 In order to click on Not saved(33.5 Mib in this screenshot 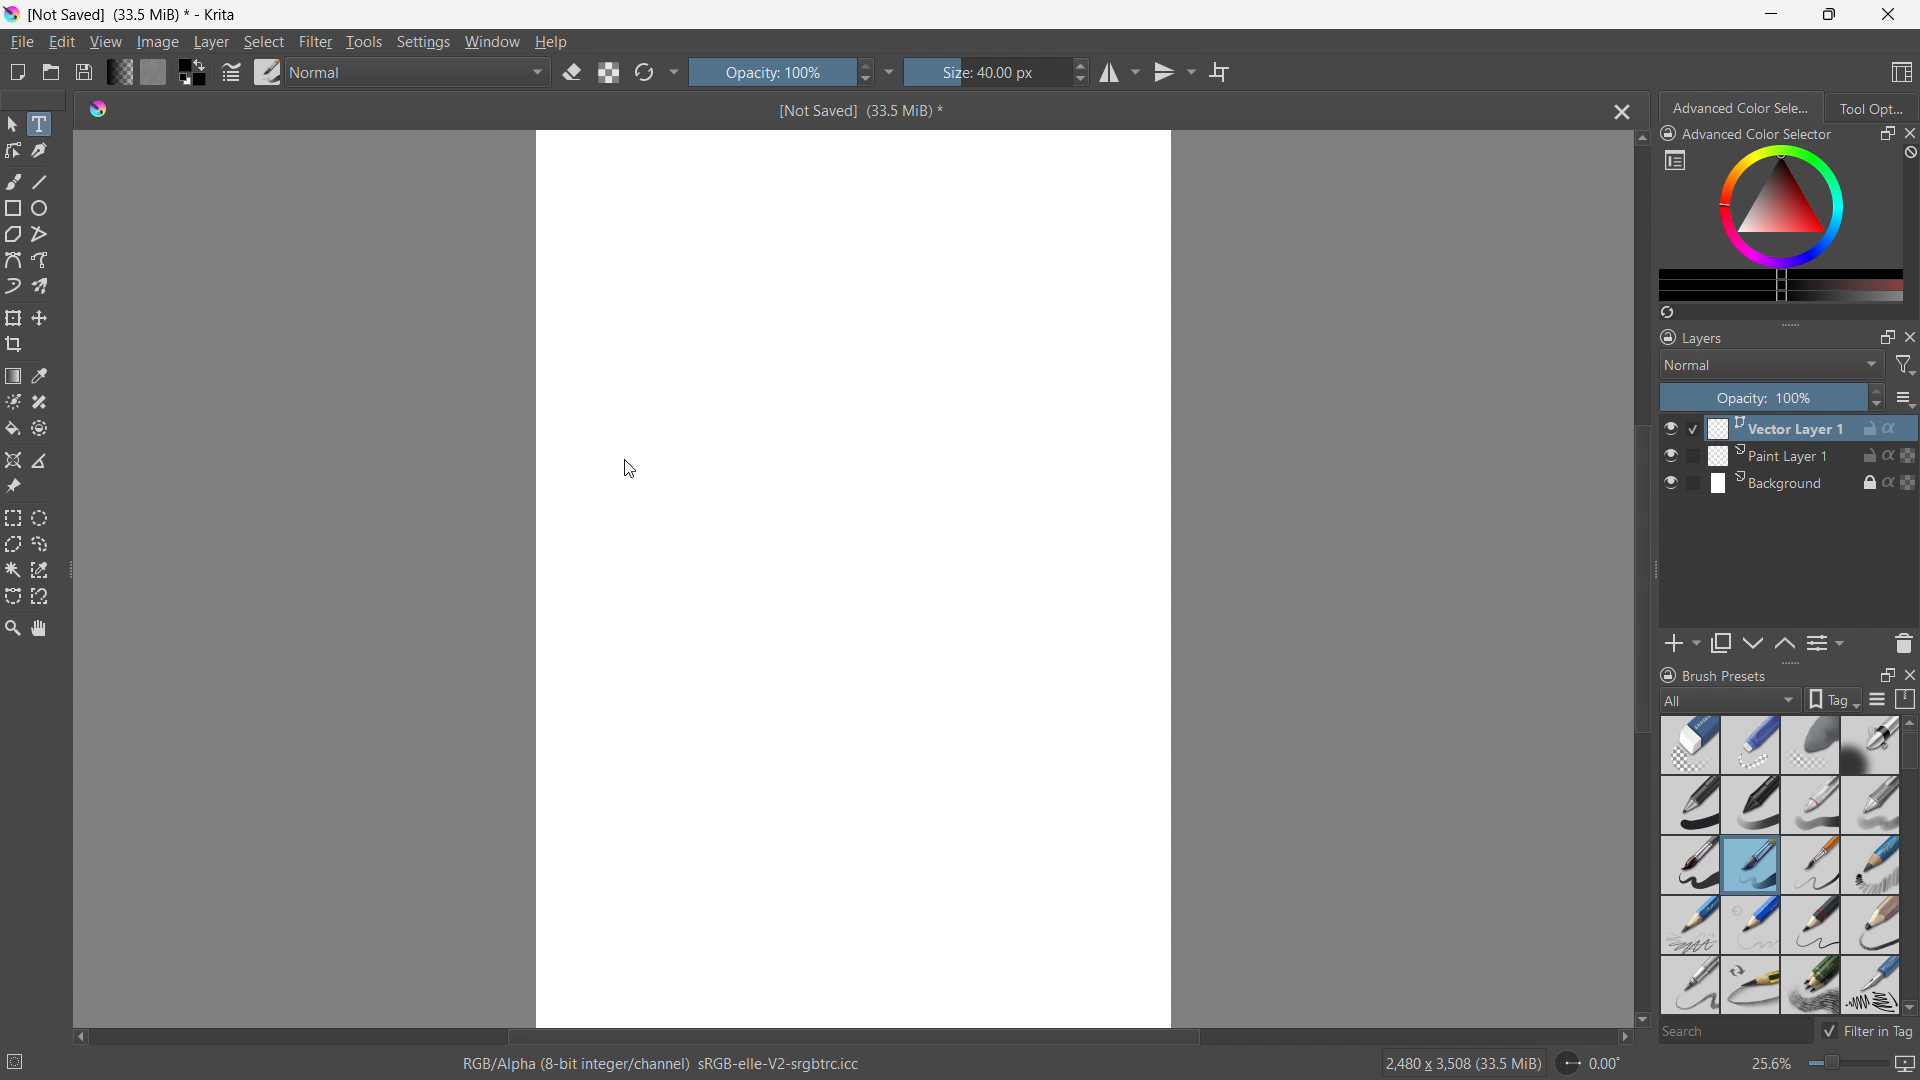, I will do `click(854, 109)`.